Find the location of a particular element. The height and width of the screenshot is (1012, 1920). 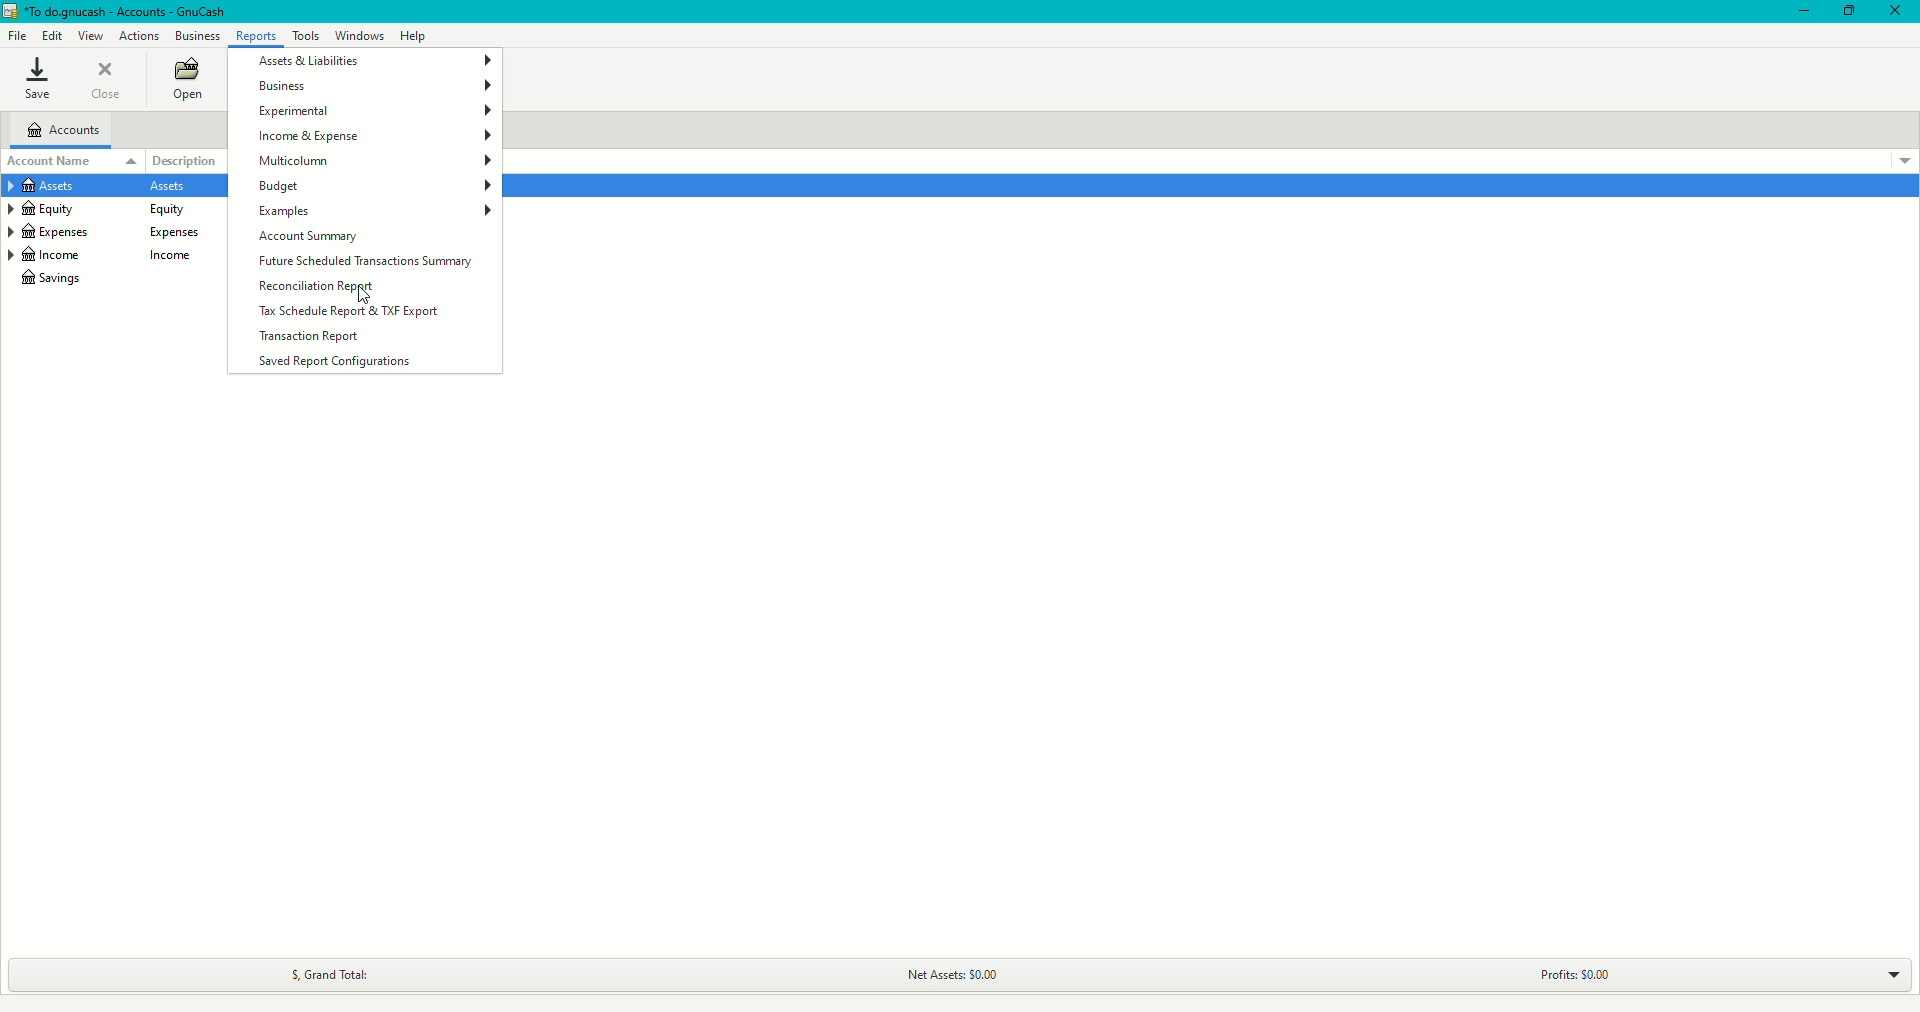

Close is located at coordinates (1894, 12).